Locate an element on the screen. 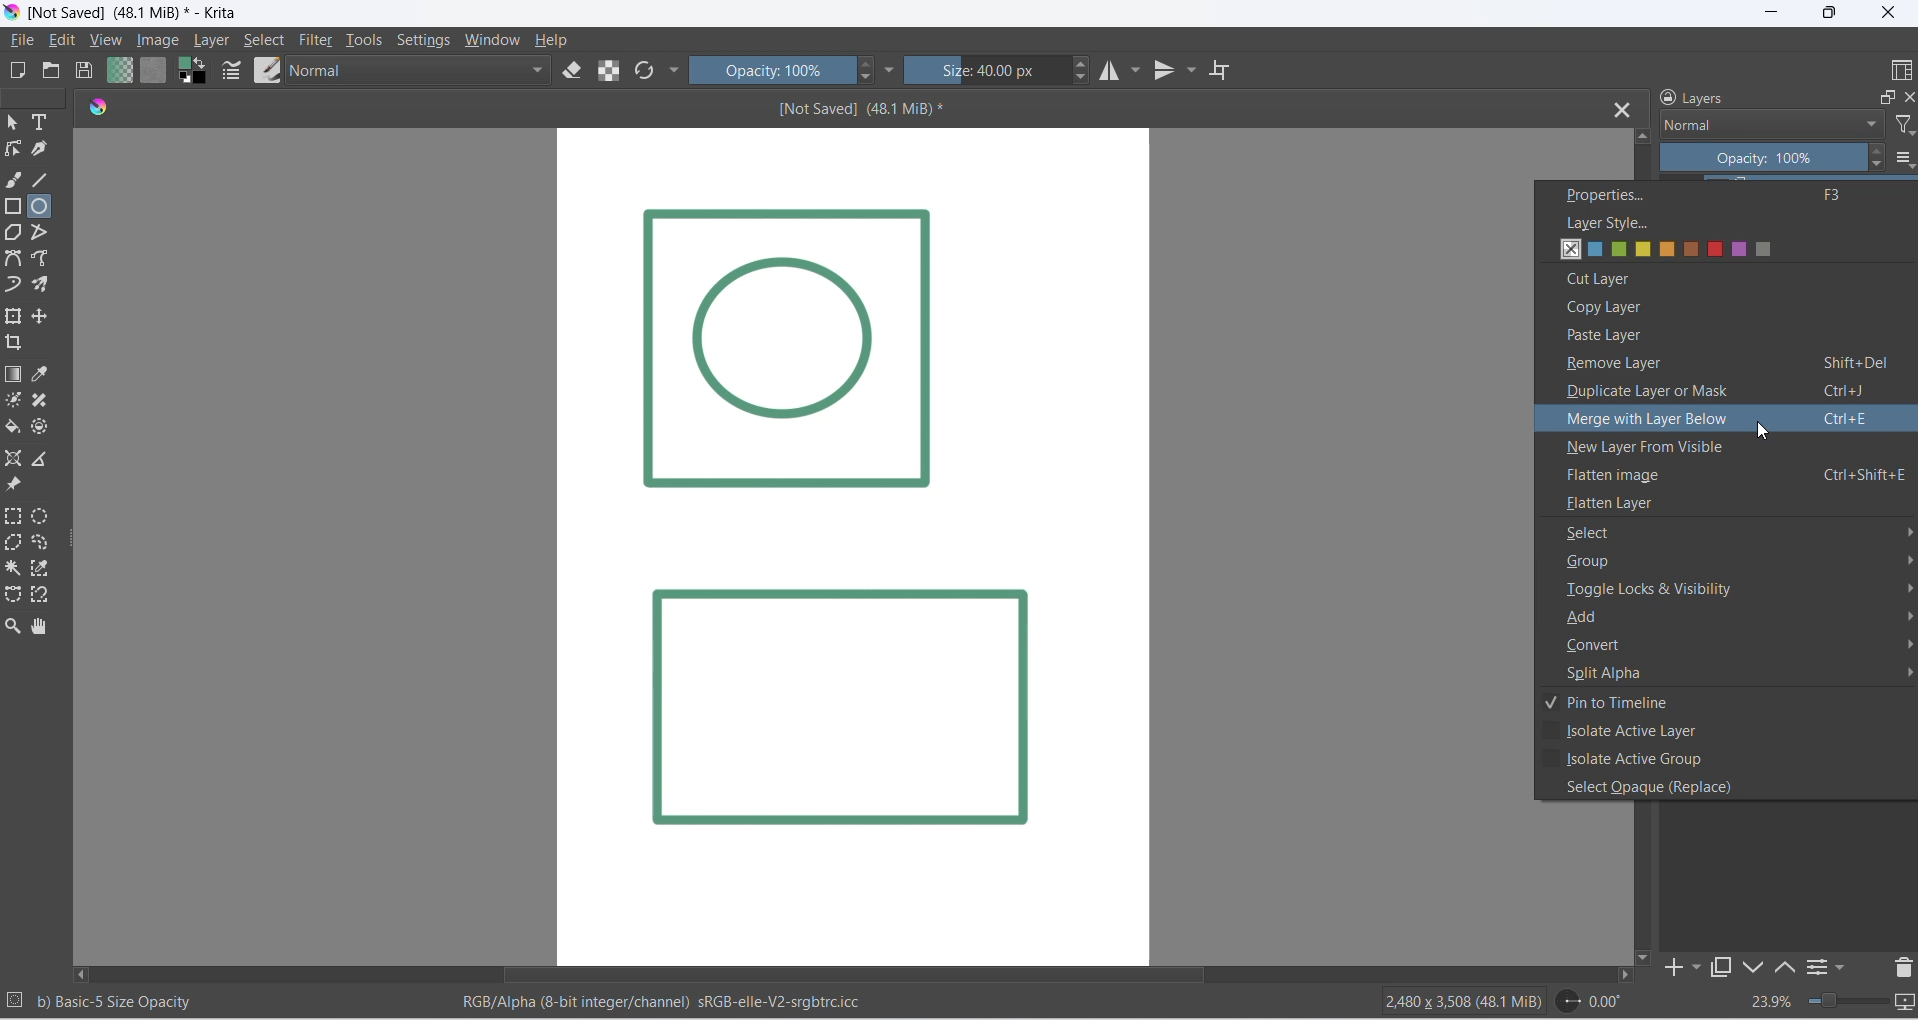 The width and height of the screenshot is (1918, 1020). select is located at coordinates (1727, 531).